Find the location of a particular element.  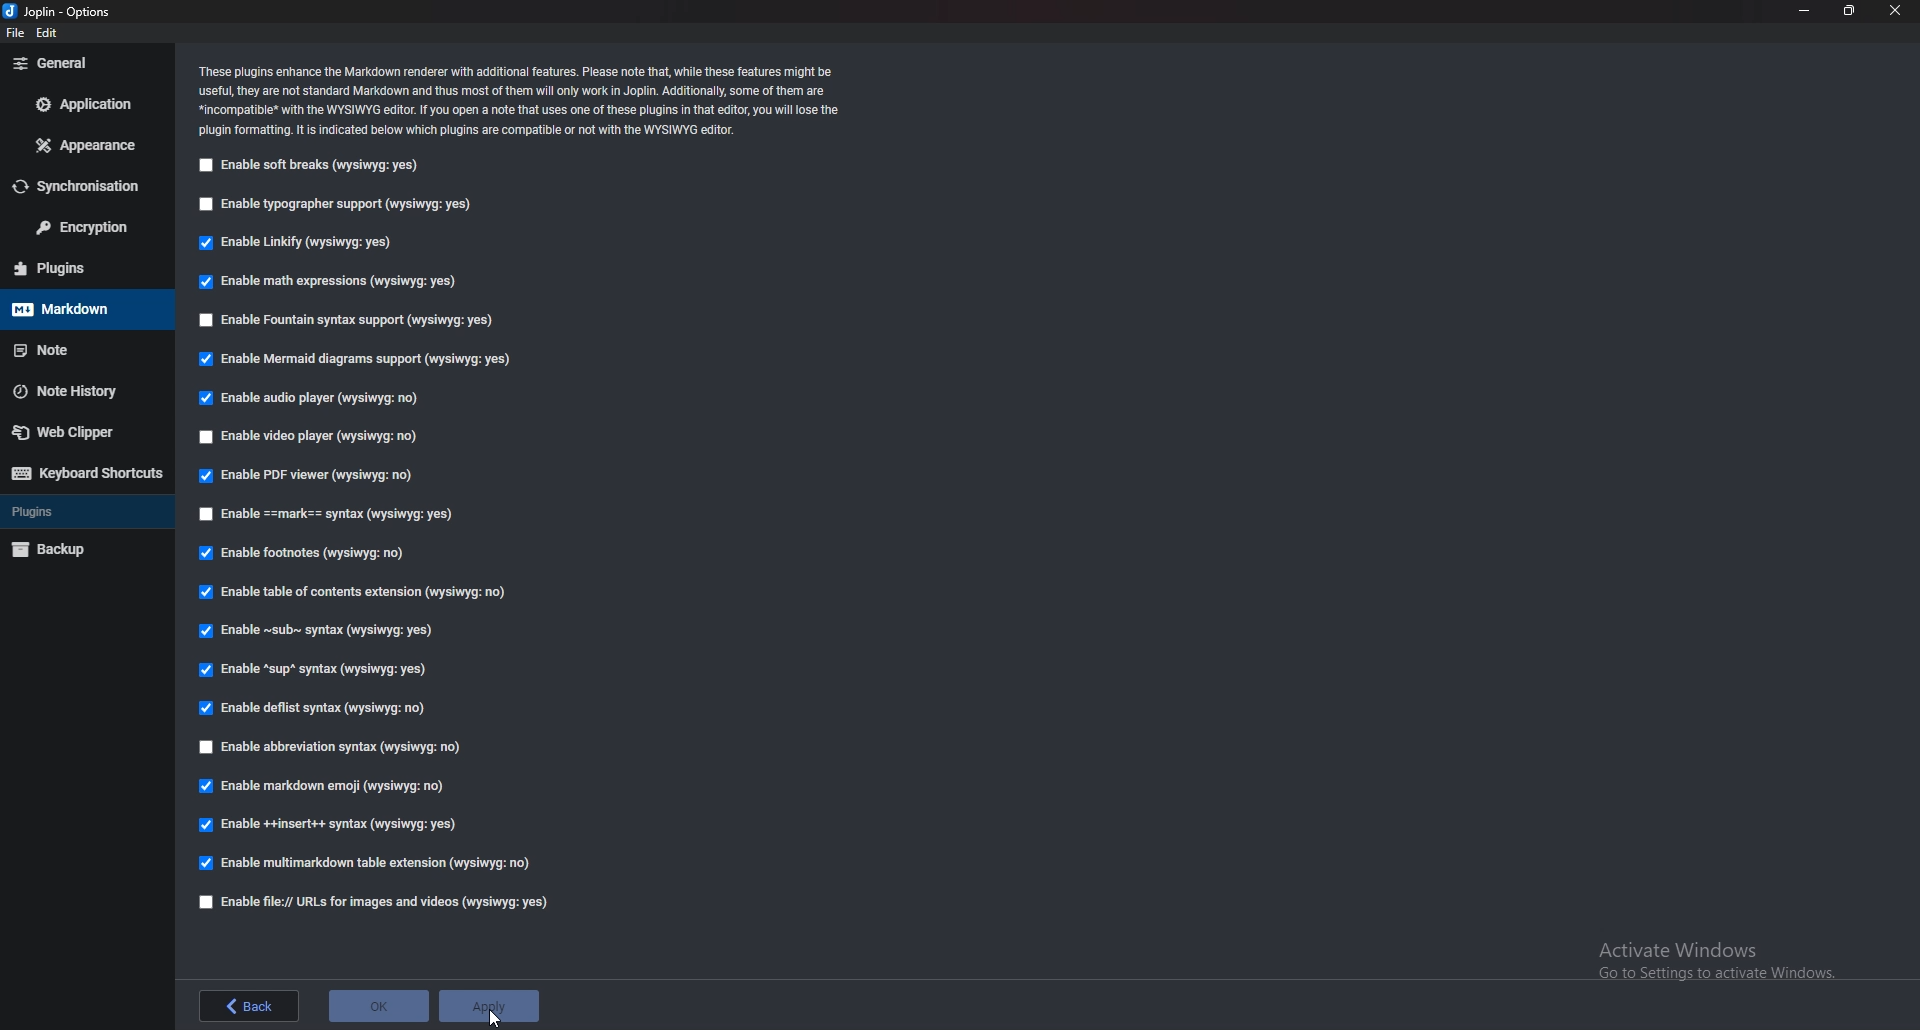

Enable sup syntax (wysiqyg:yes) is located at coordinates (316, 673).